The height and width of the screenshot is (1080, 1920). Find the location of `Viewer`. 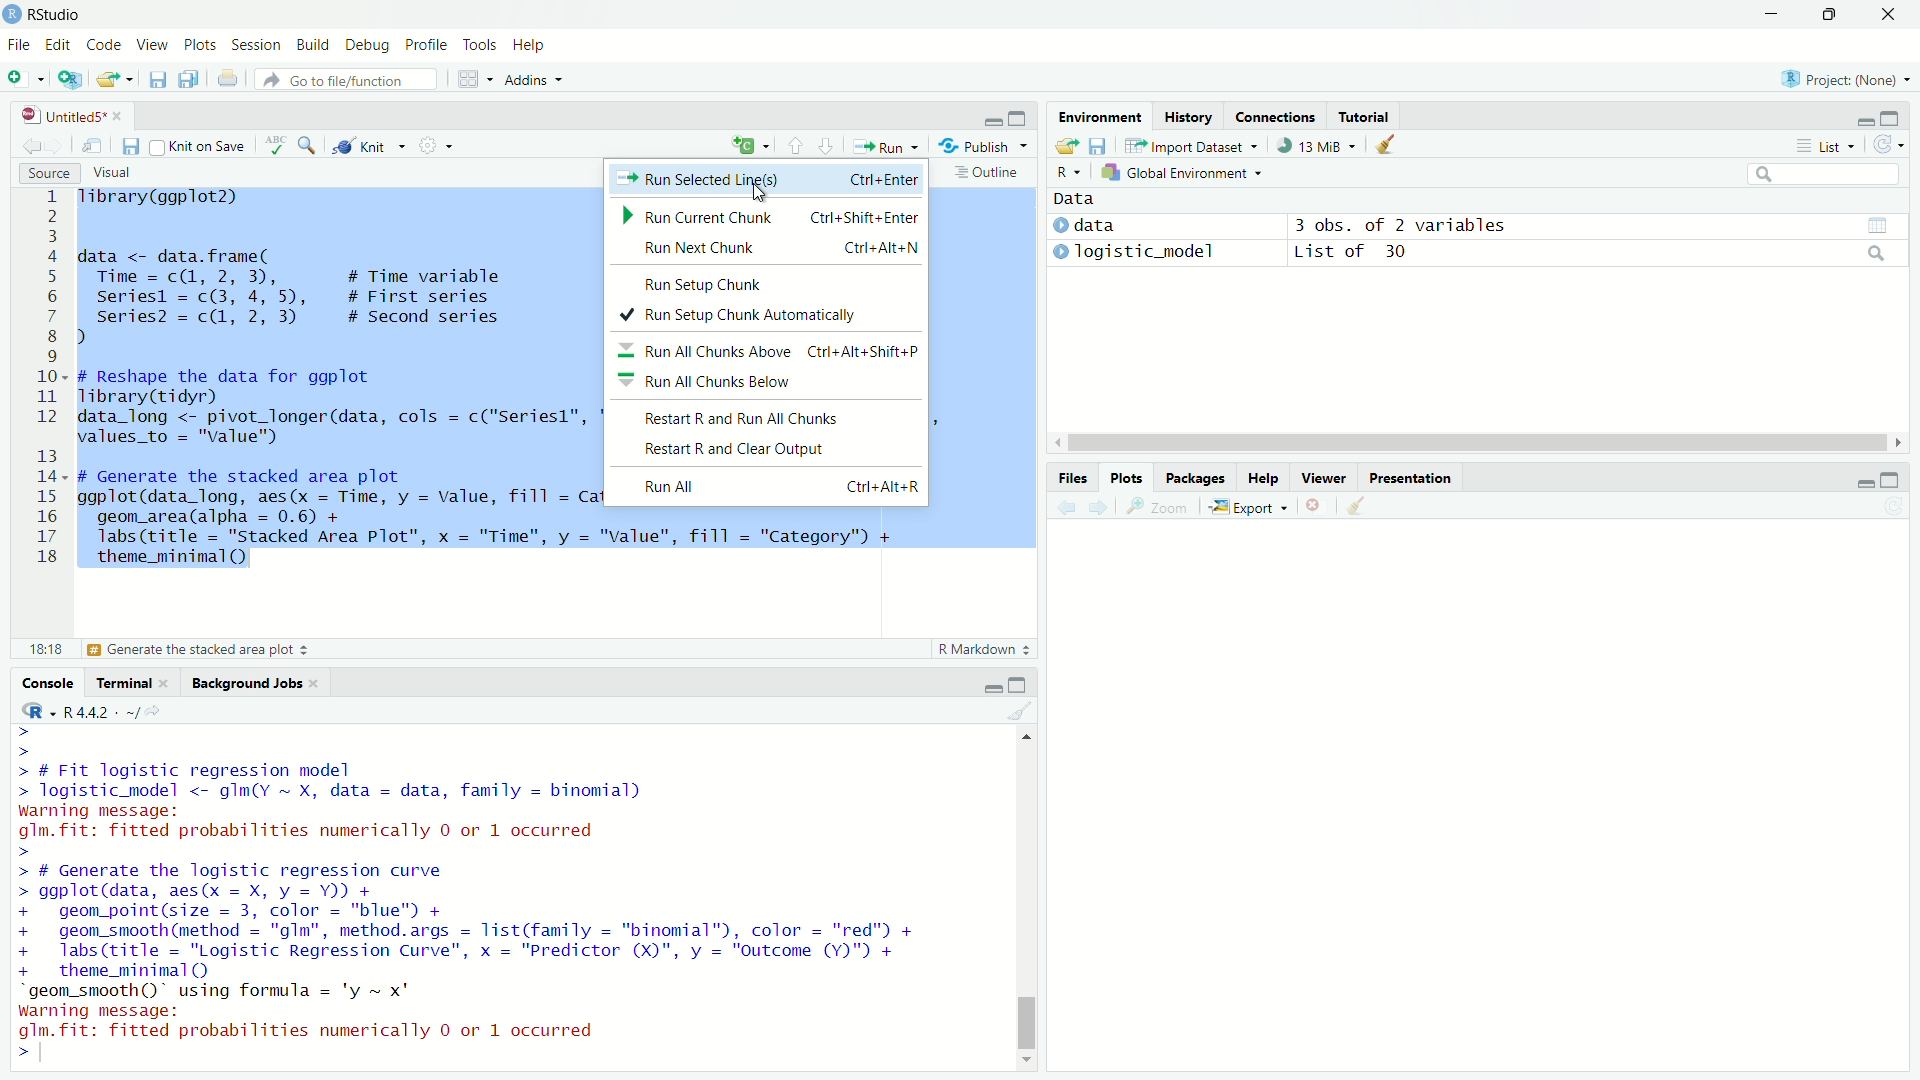

Viewer is located at coordinates (1323, 477).